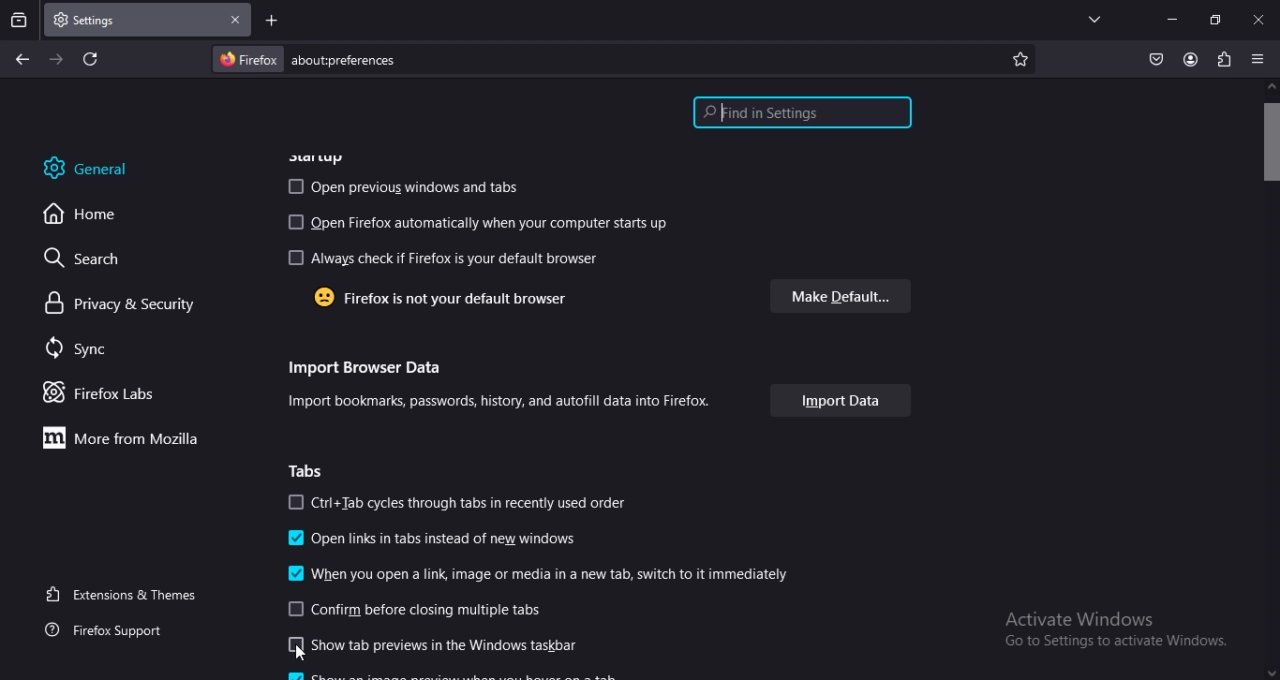 The width and height of the screenshot is (1280, 680). I want to click on search tabs, so click(19, 19).